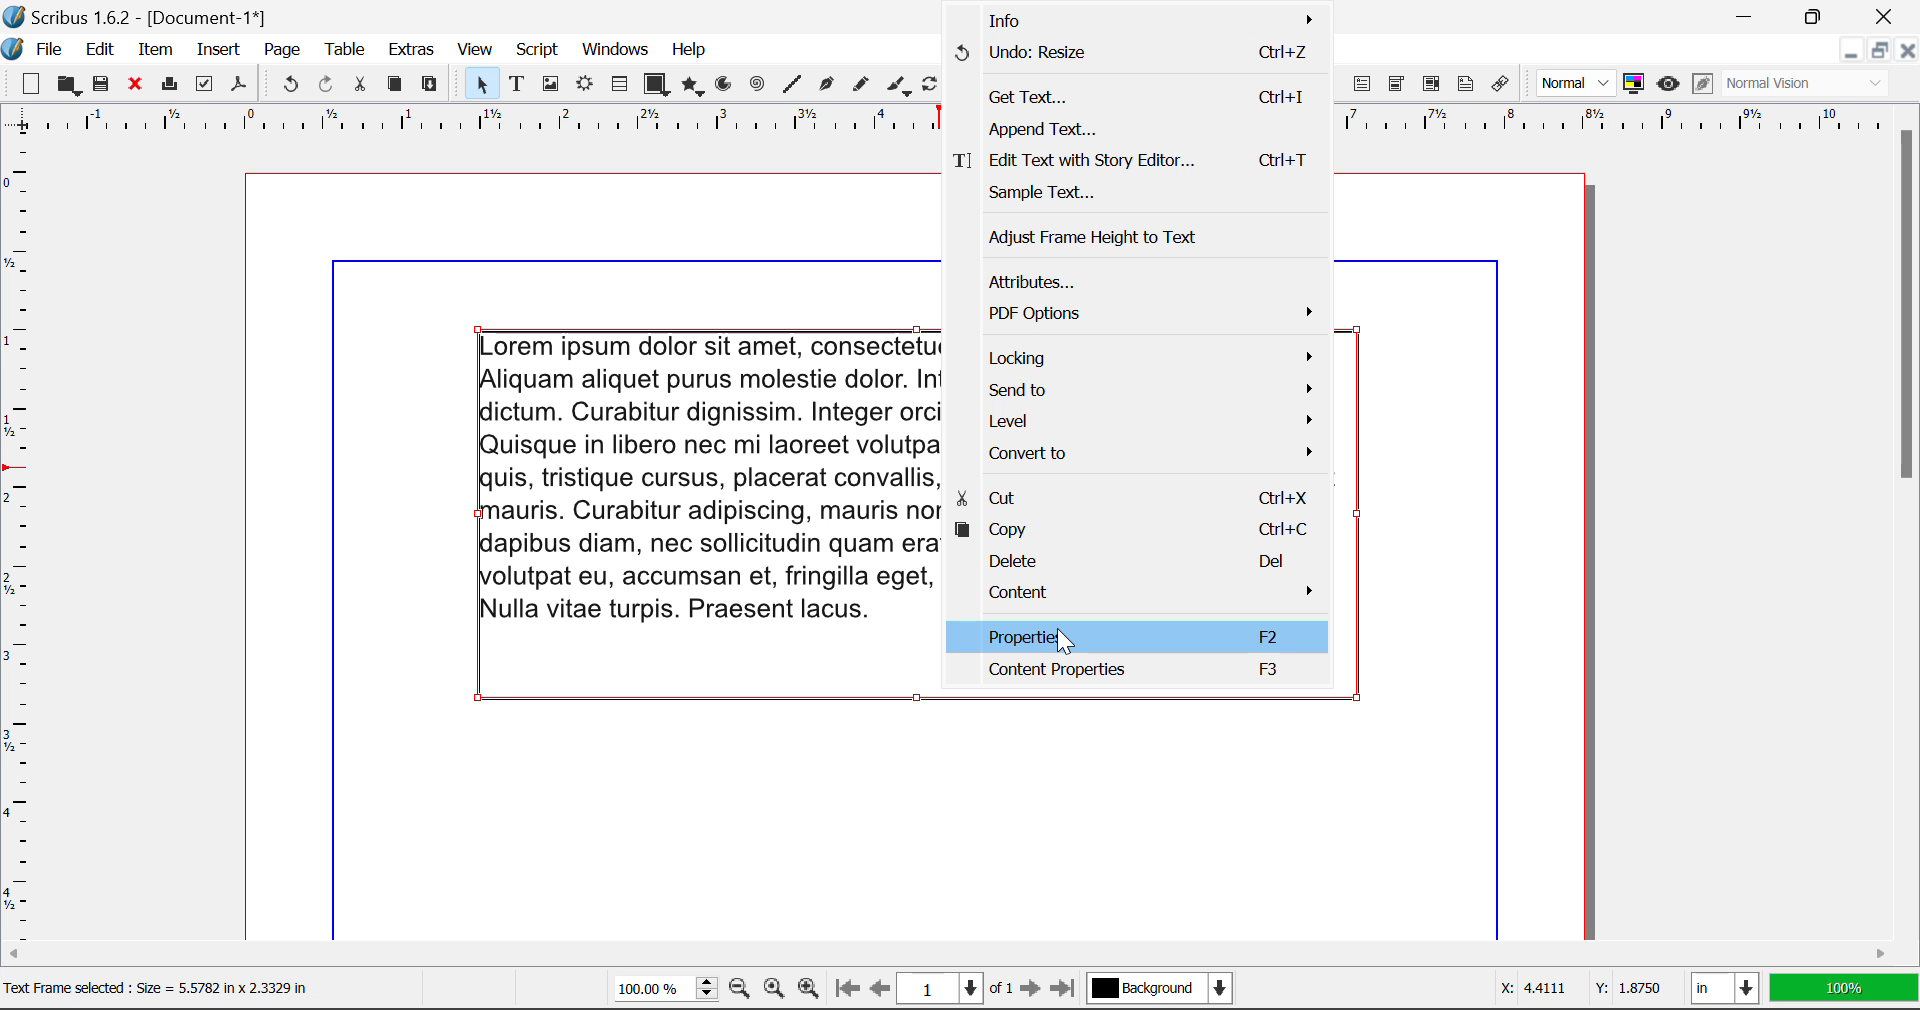 The image size is (1920, 1010). Describe the element at coordinates (550, 87) in the screenshot. I see `Image Frame` at that location.